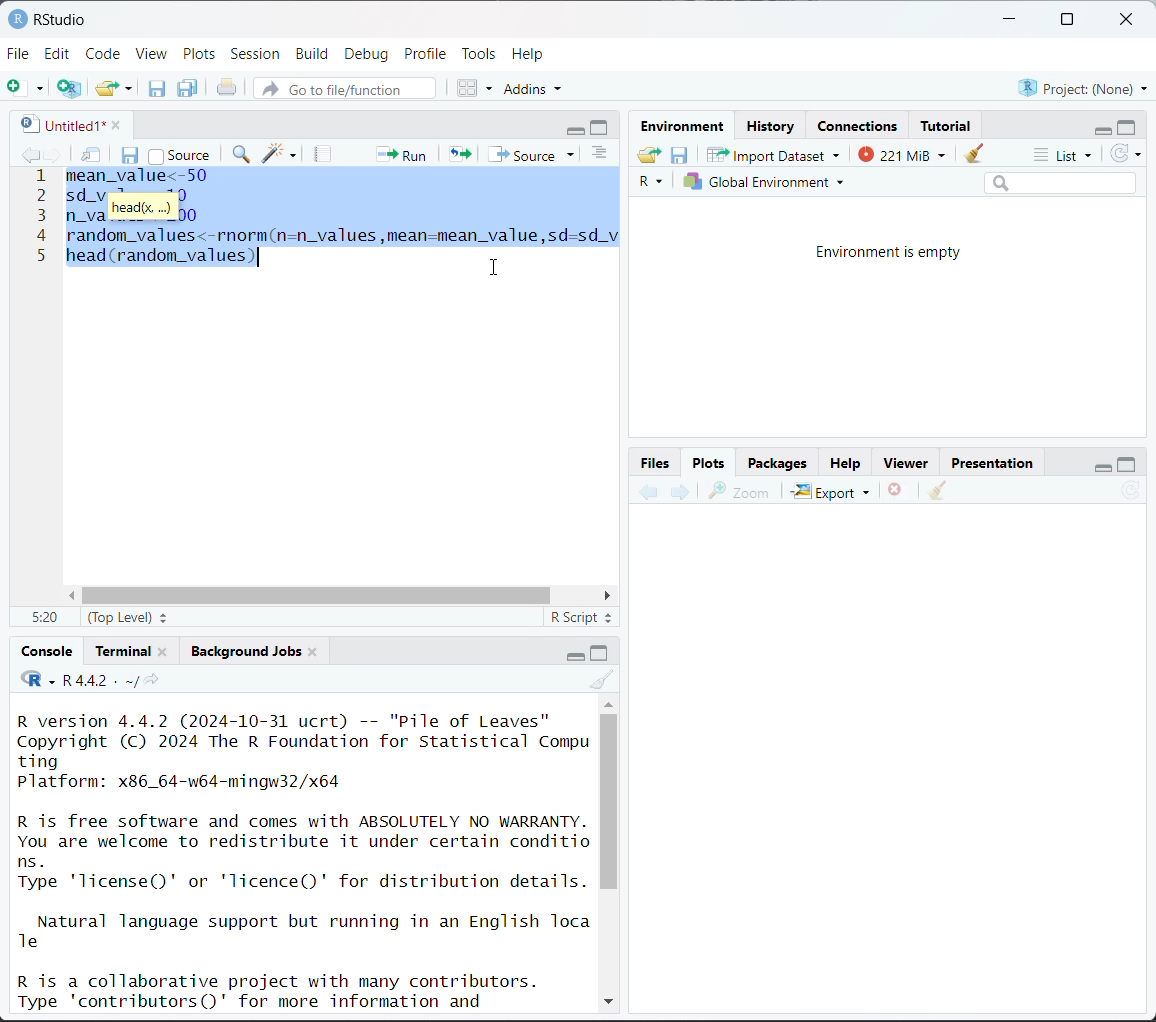  I want to click on Viewer, so click(910, 464).